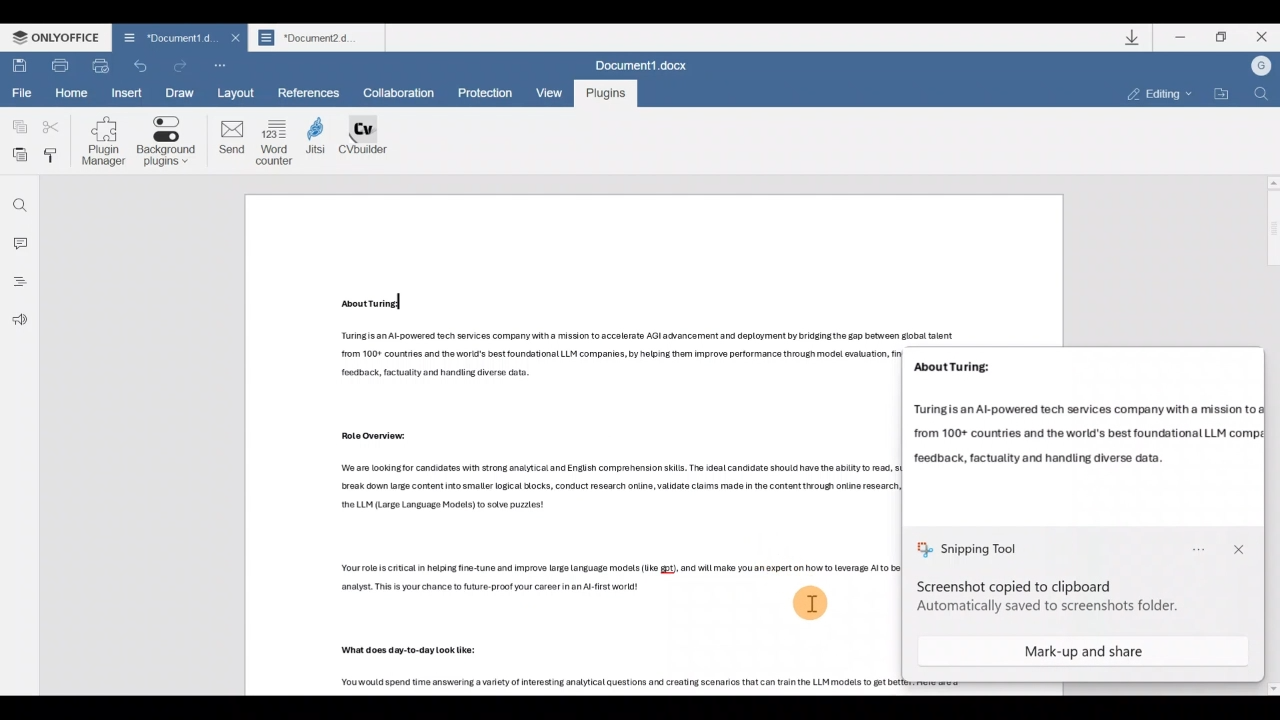  I want to click on Find, so click(18, 201).